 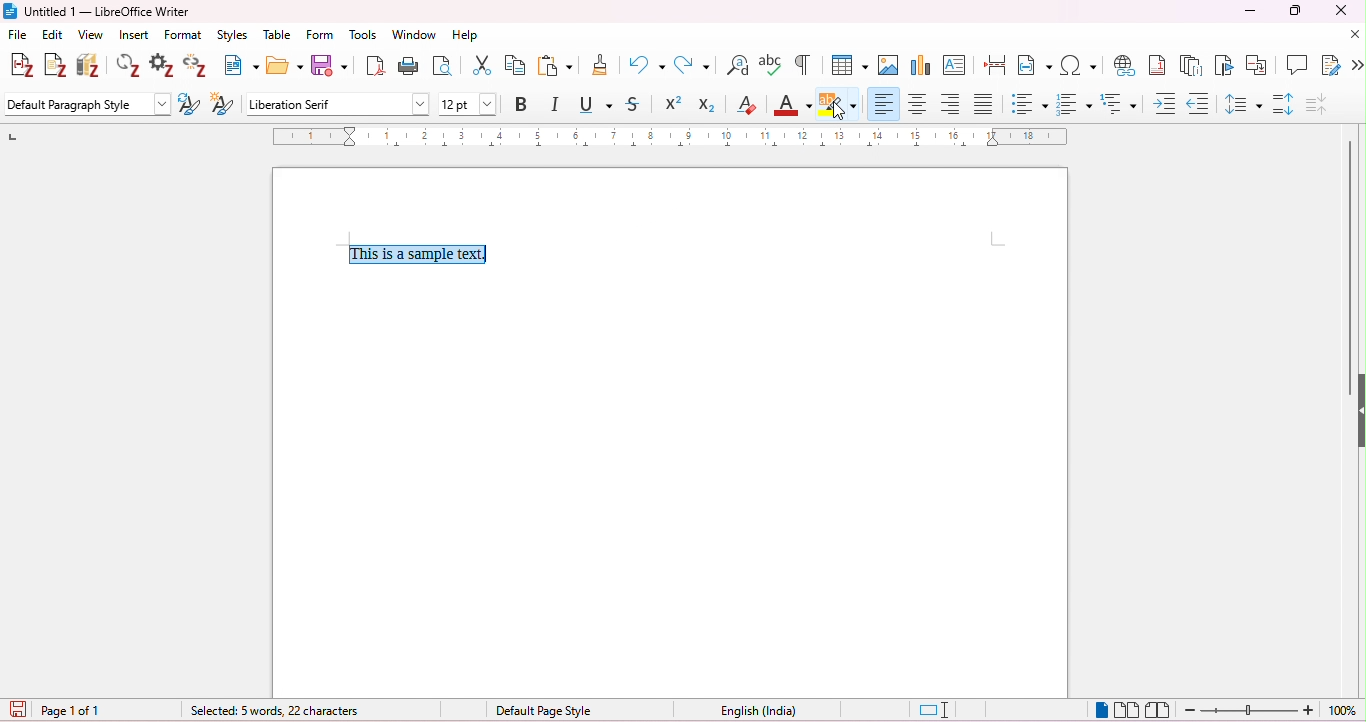 What do you see at coordinates (674, 104) in the screenshot?
I see `superscript` at bounding box center [674, 104].